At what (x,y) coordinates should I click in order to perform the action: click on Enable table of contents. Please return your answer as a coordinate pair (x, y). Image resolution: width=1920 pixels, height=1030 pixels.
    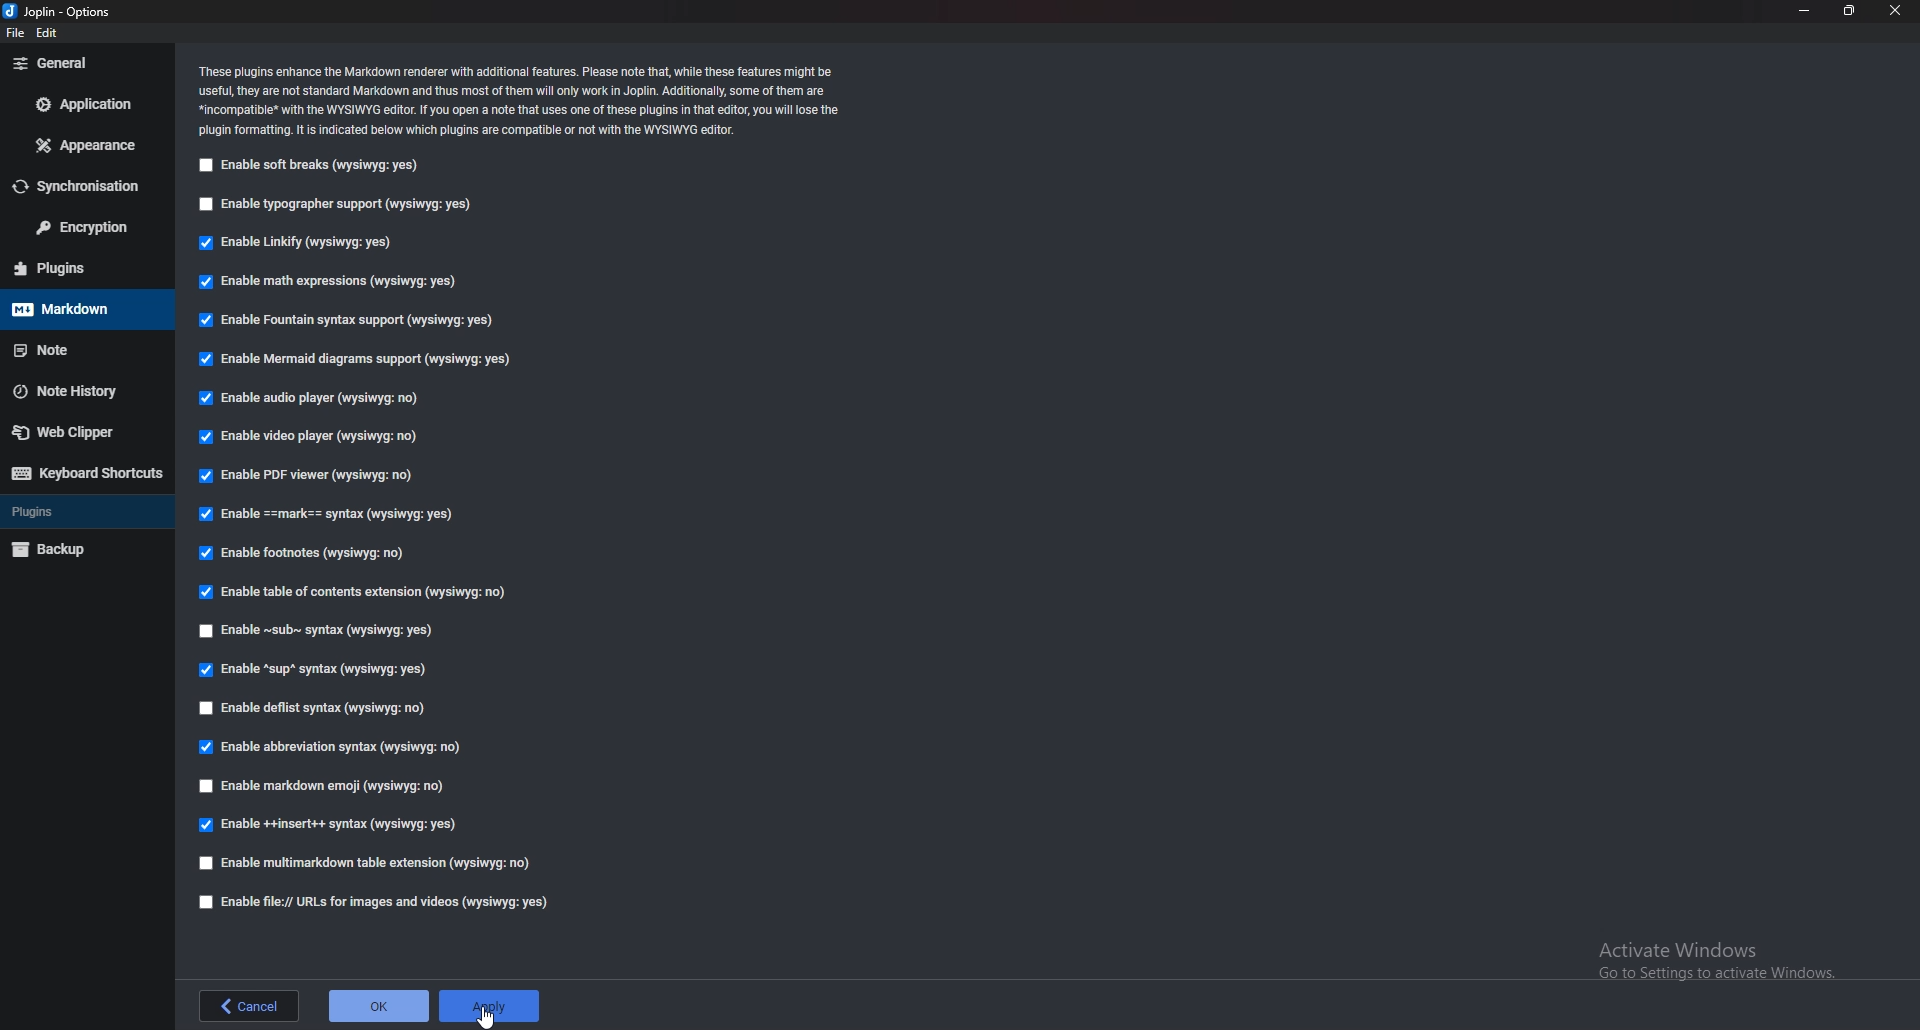
    Looking at the image, I should click on (363, 593).